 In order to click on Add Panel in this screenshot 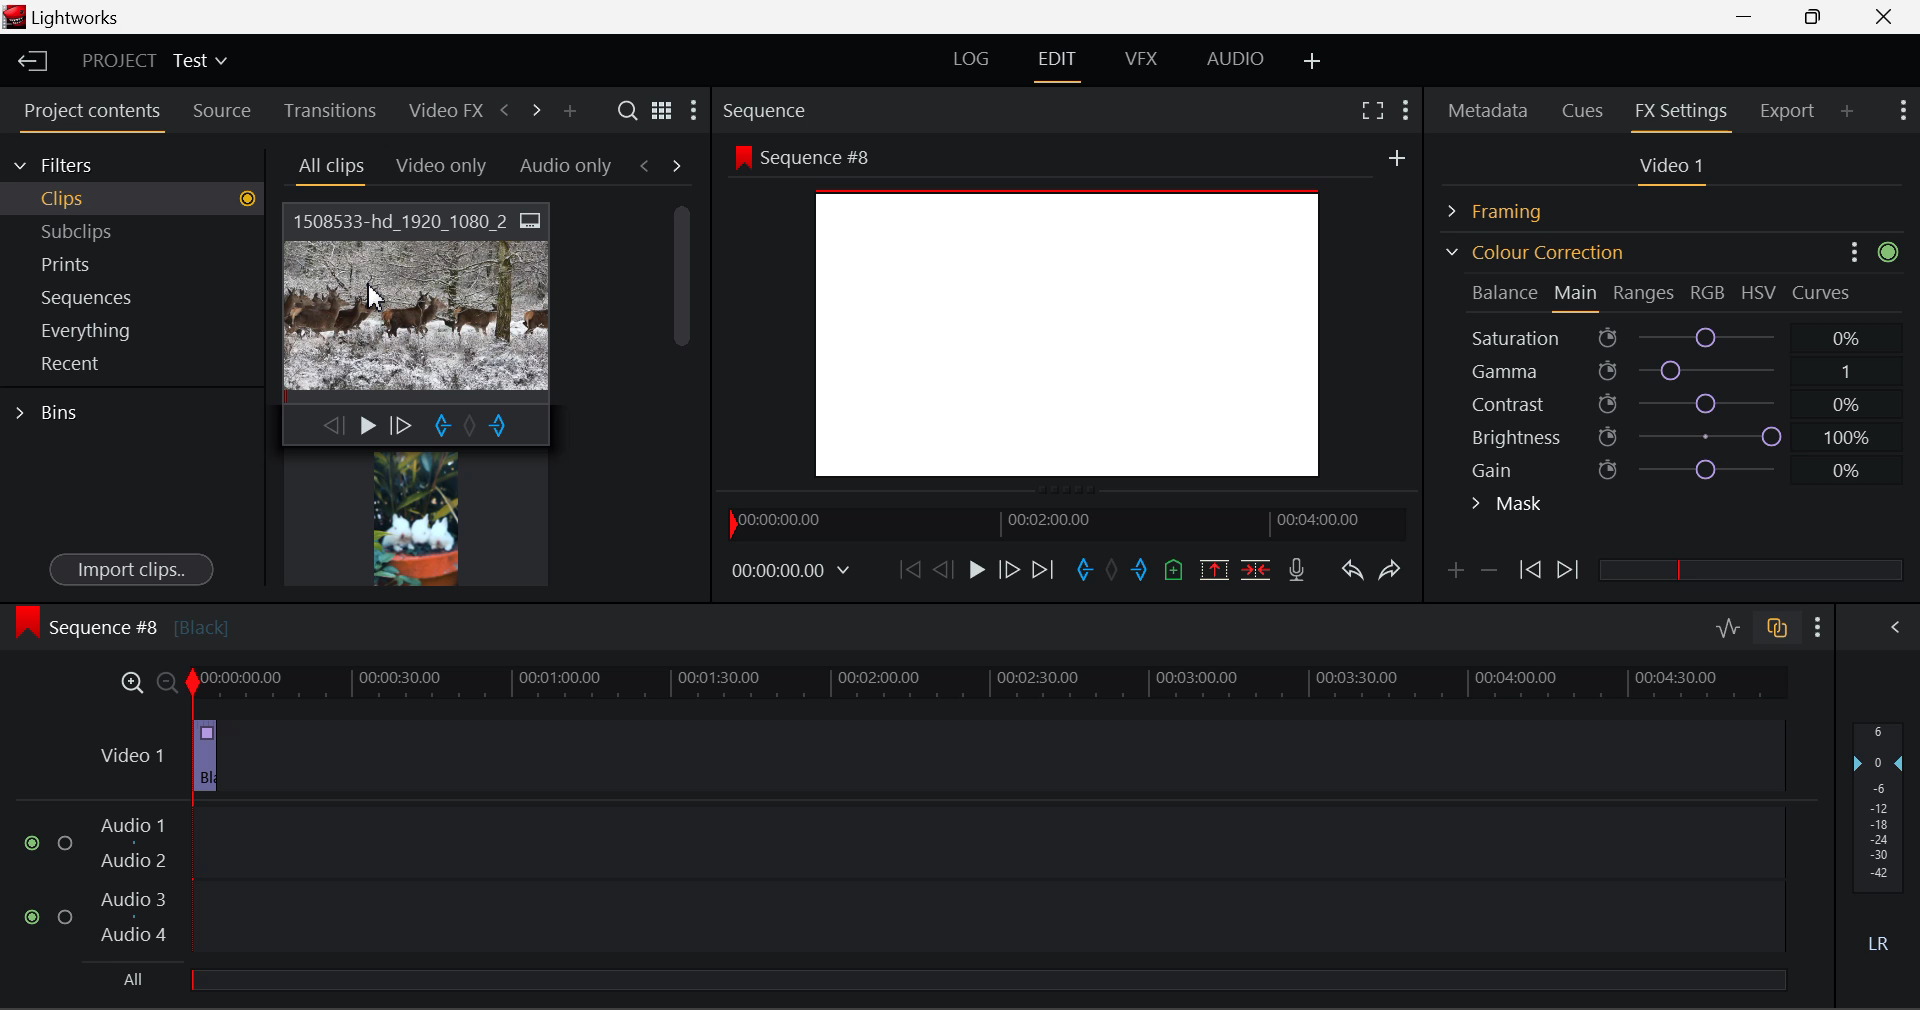, I will do `click(569, 112)`.